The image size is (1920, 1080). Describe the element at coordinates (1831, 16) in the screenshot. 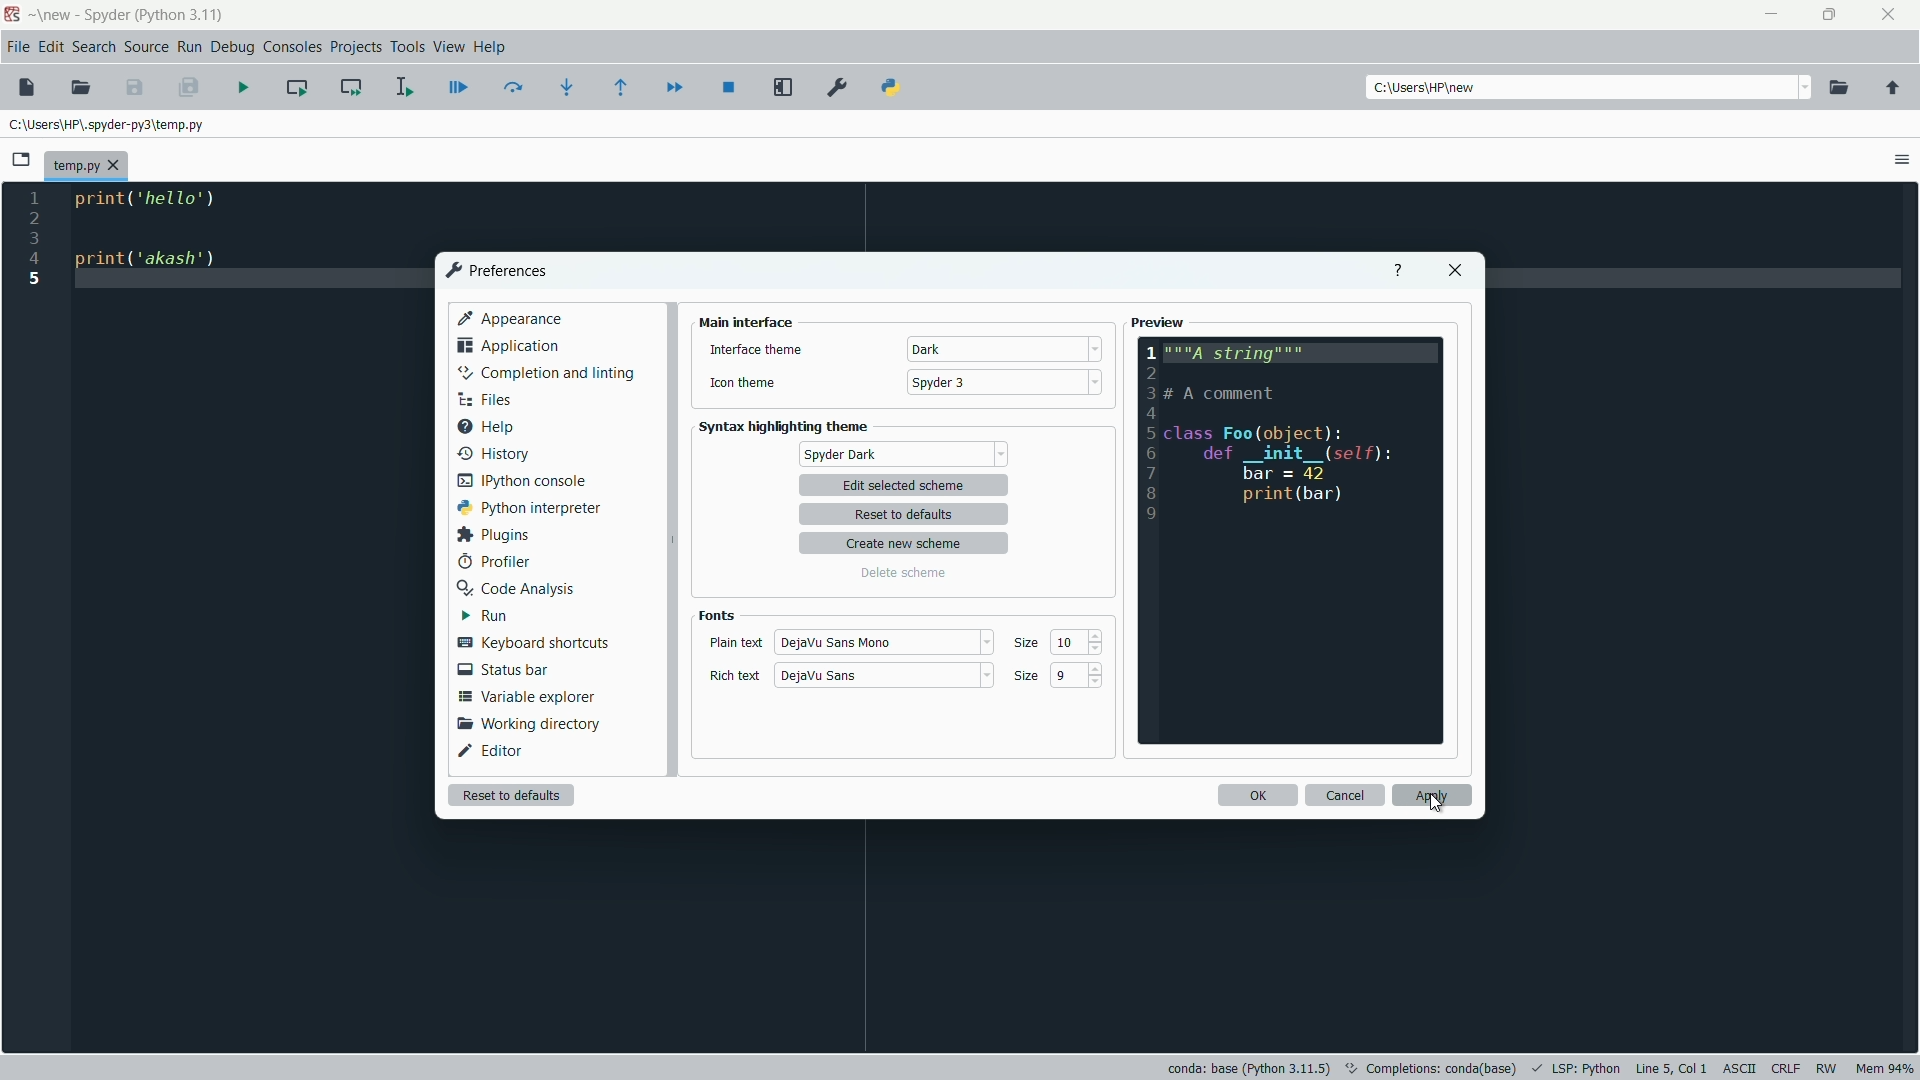

I see `maximize` at that location.